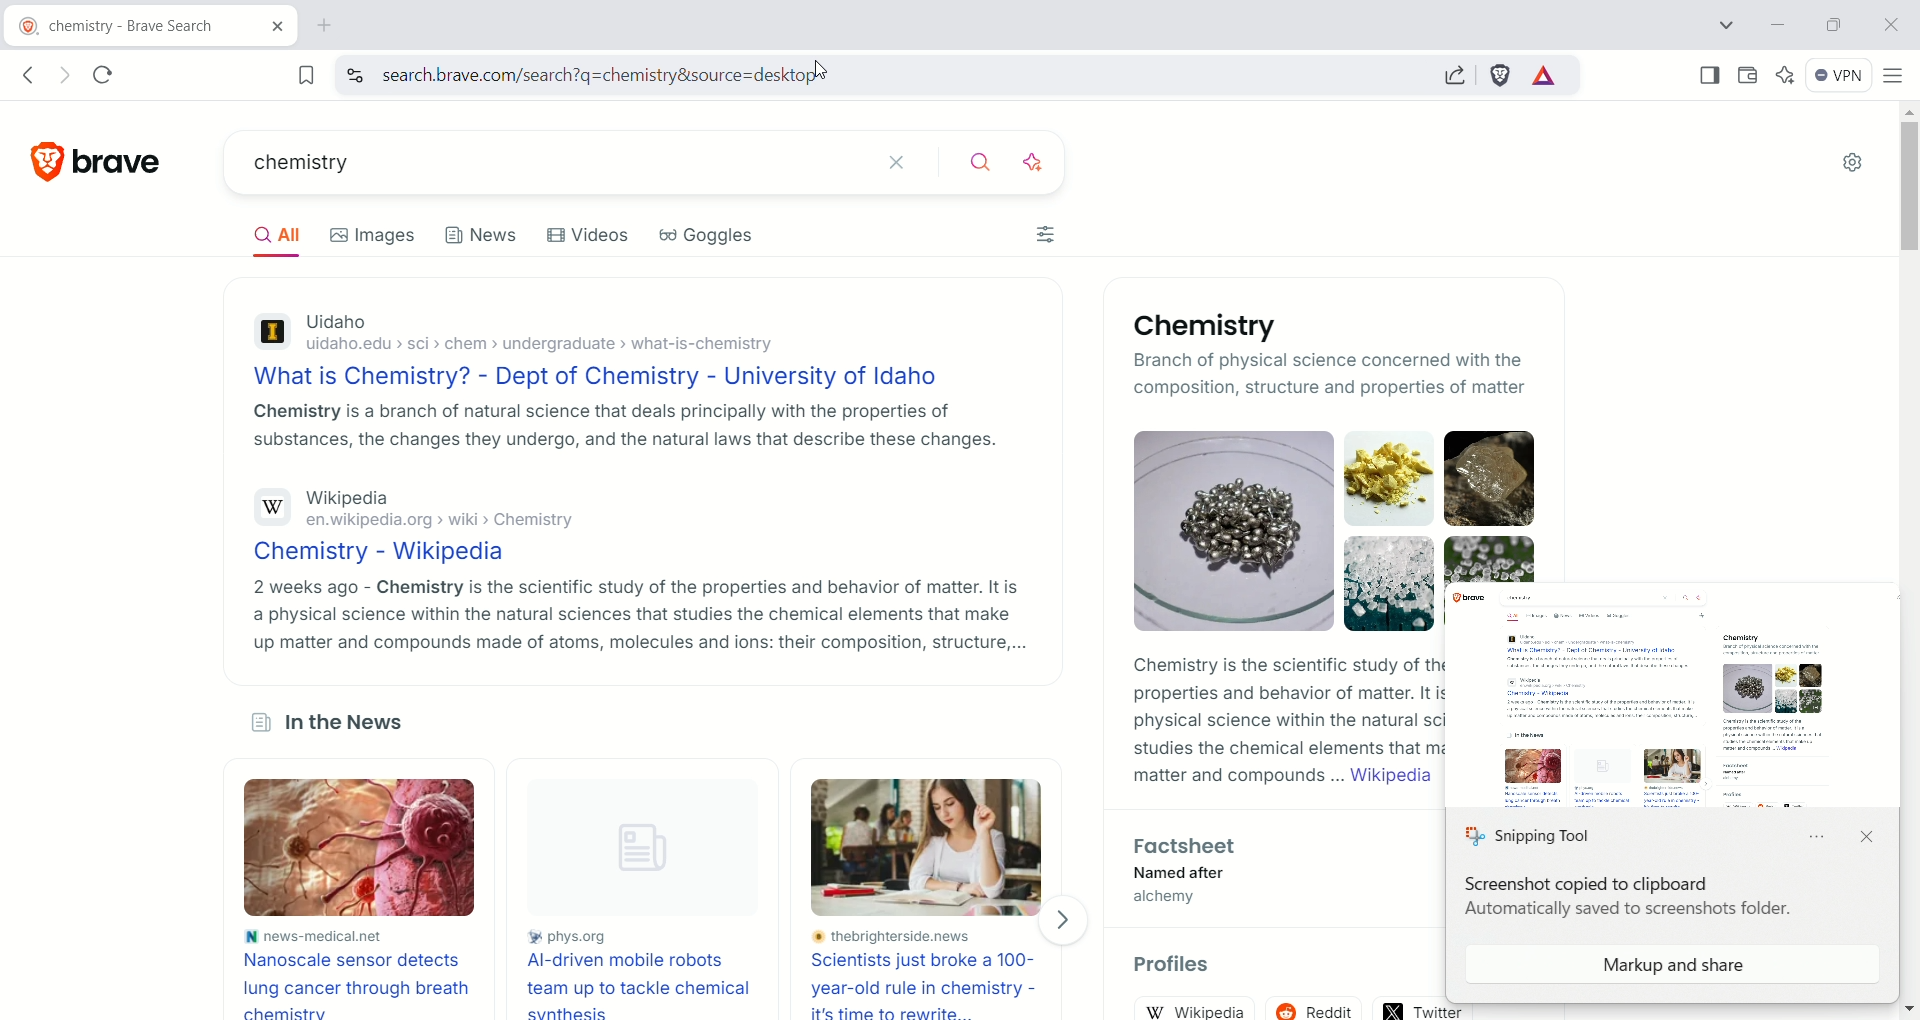 This screenshot has height=1020, width=1920. Describe the element at coordinates (1284, 530) in the screenshot. I see `Chemical compounds` at that location.